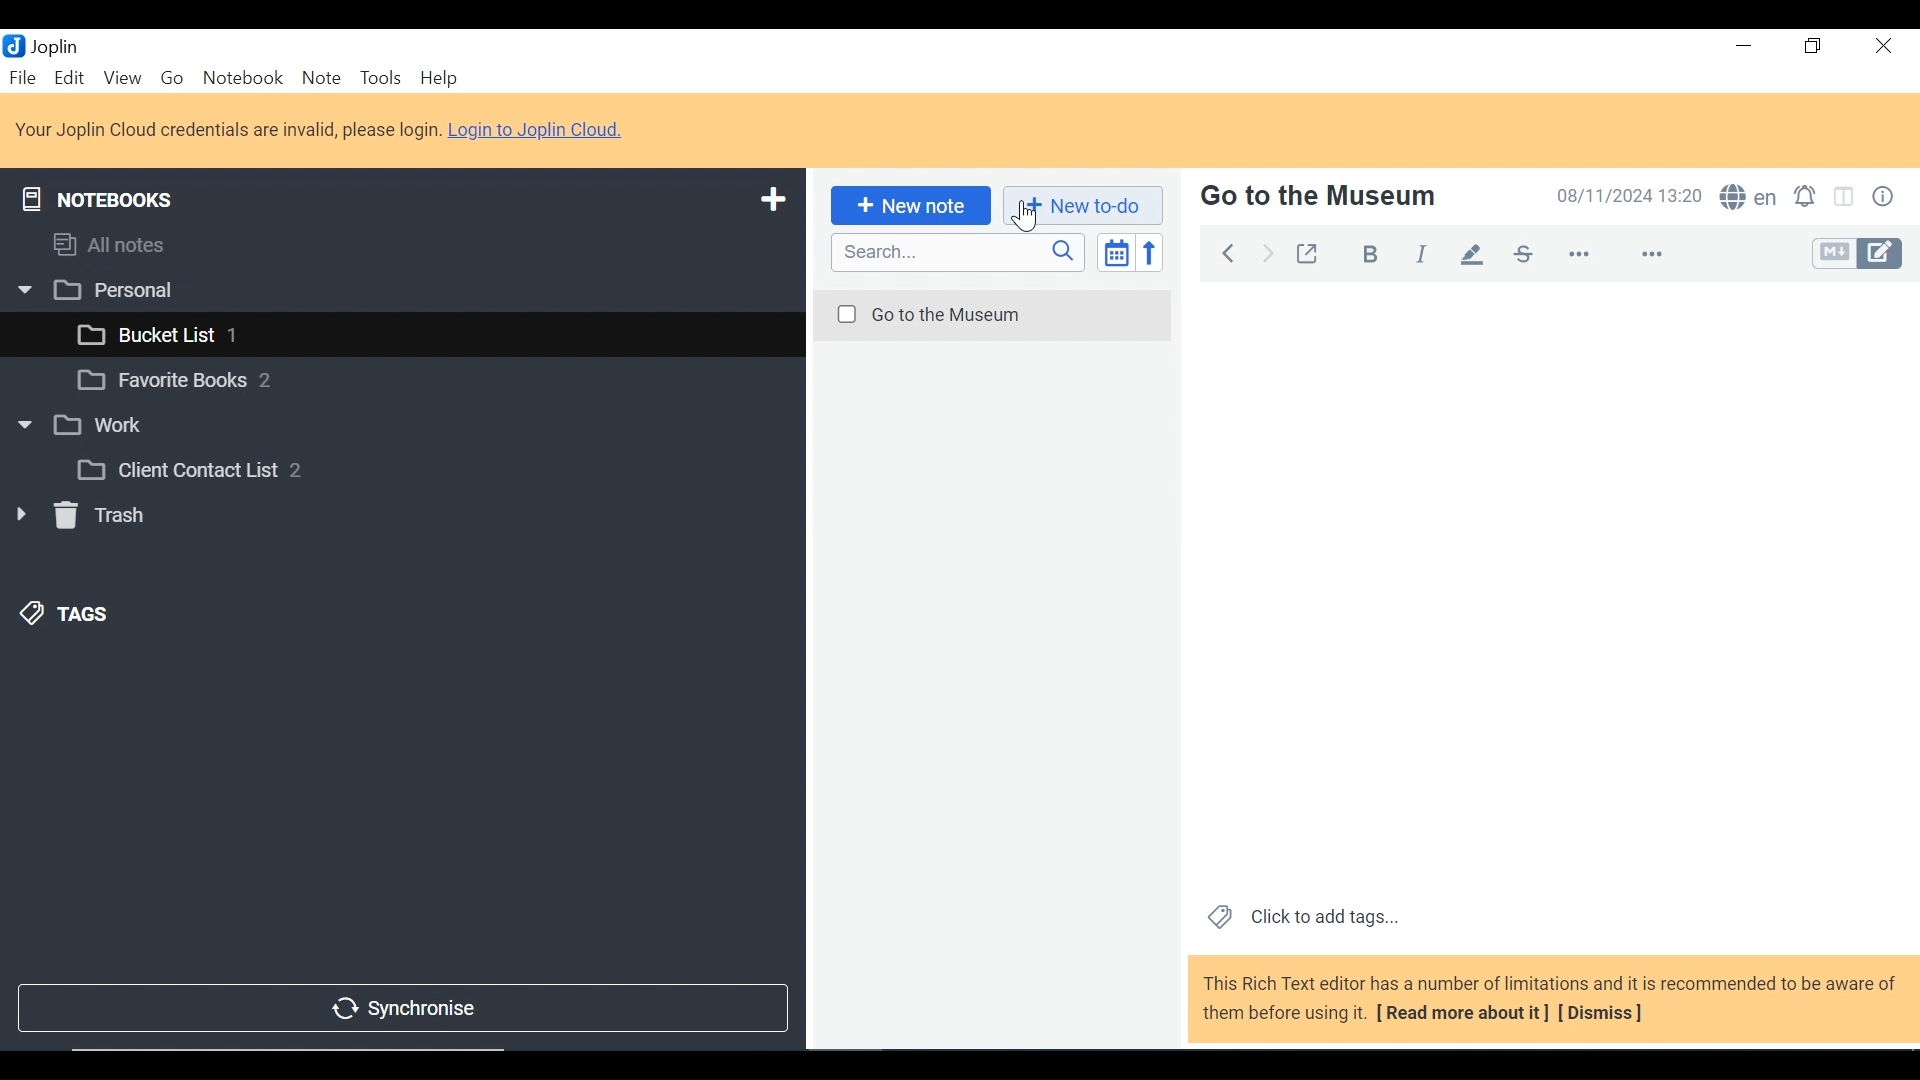 Image resolution: width=1920 pixels, height=1080 pixels. Describe the element at coordinates (400, 288) in the screenshot. I see `Notebook` at that location.